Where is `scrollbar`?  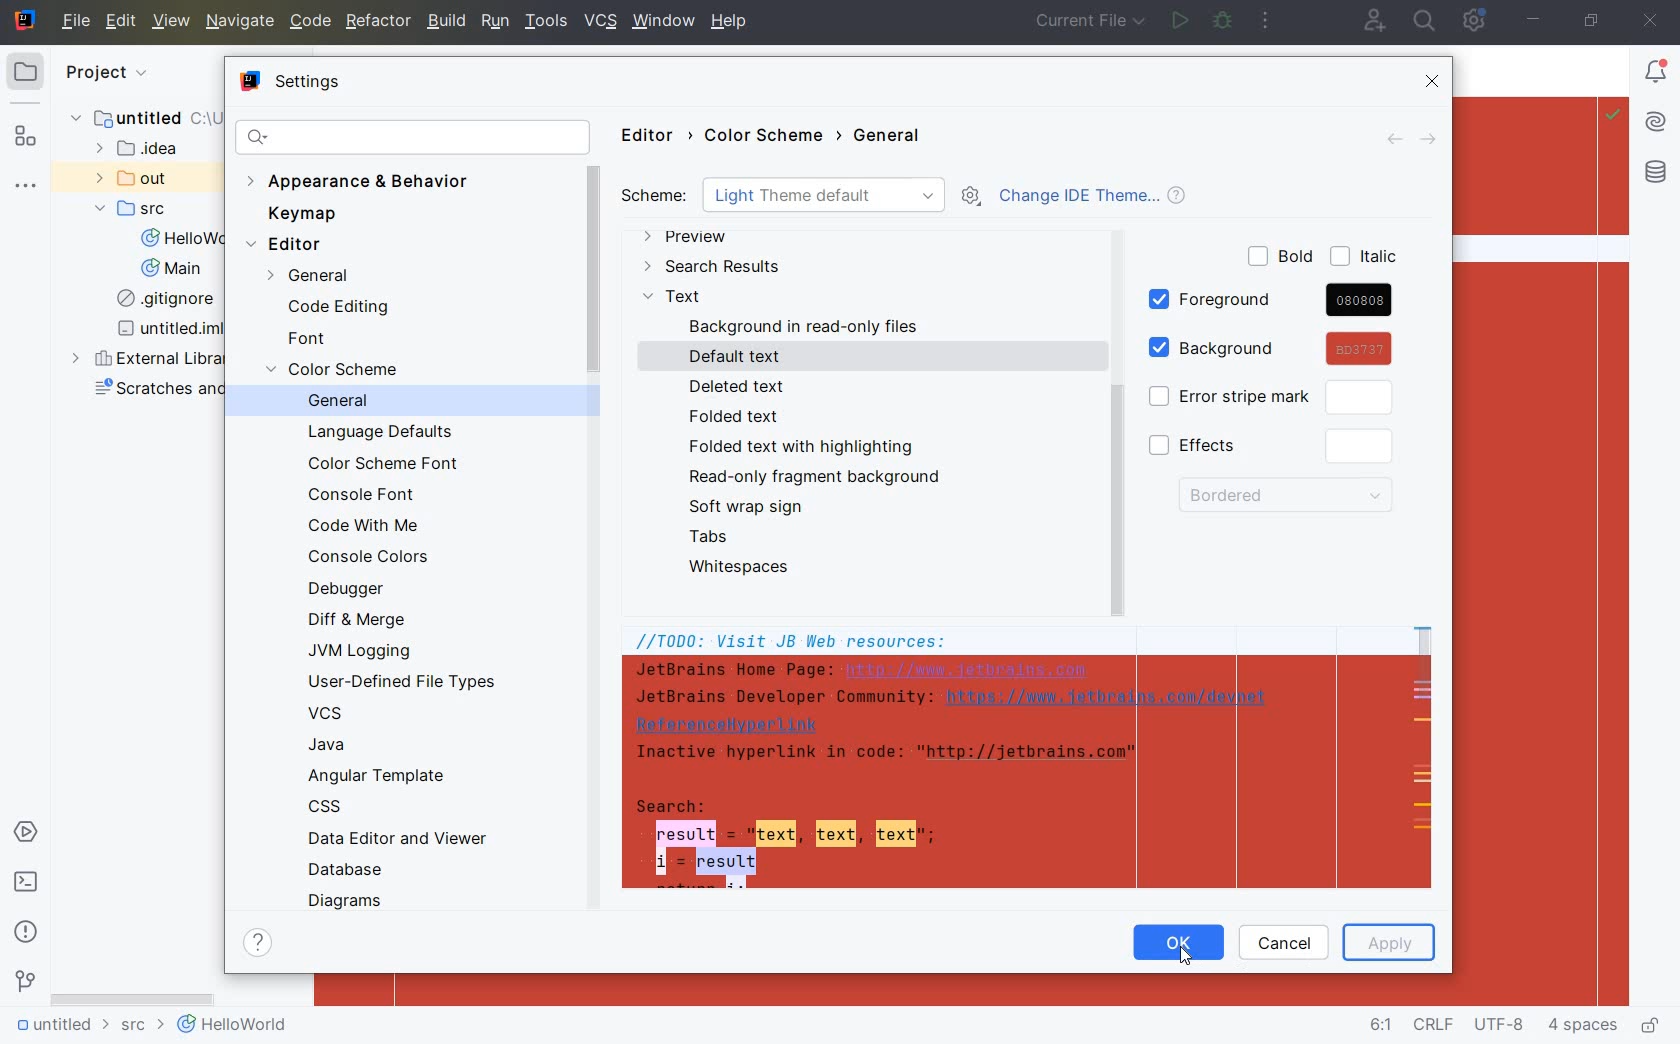 scrollbar is located at coordinates (133, 995).